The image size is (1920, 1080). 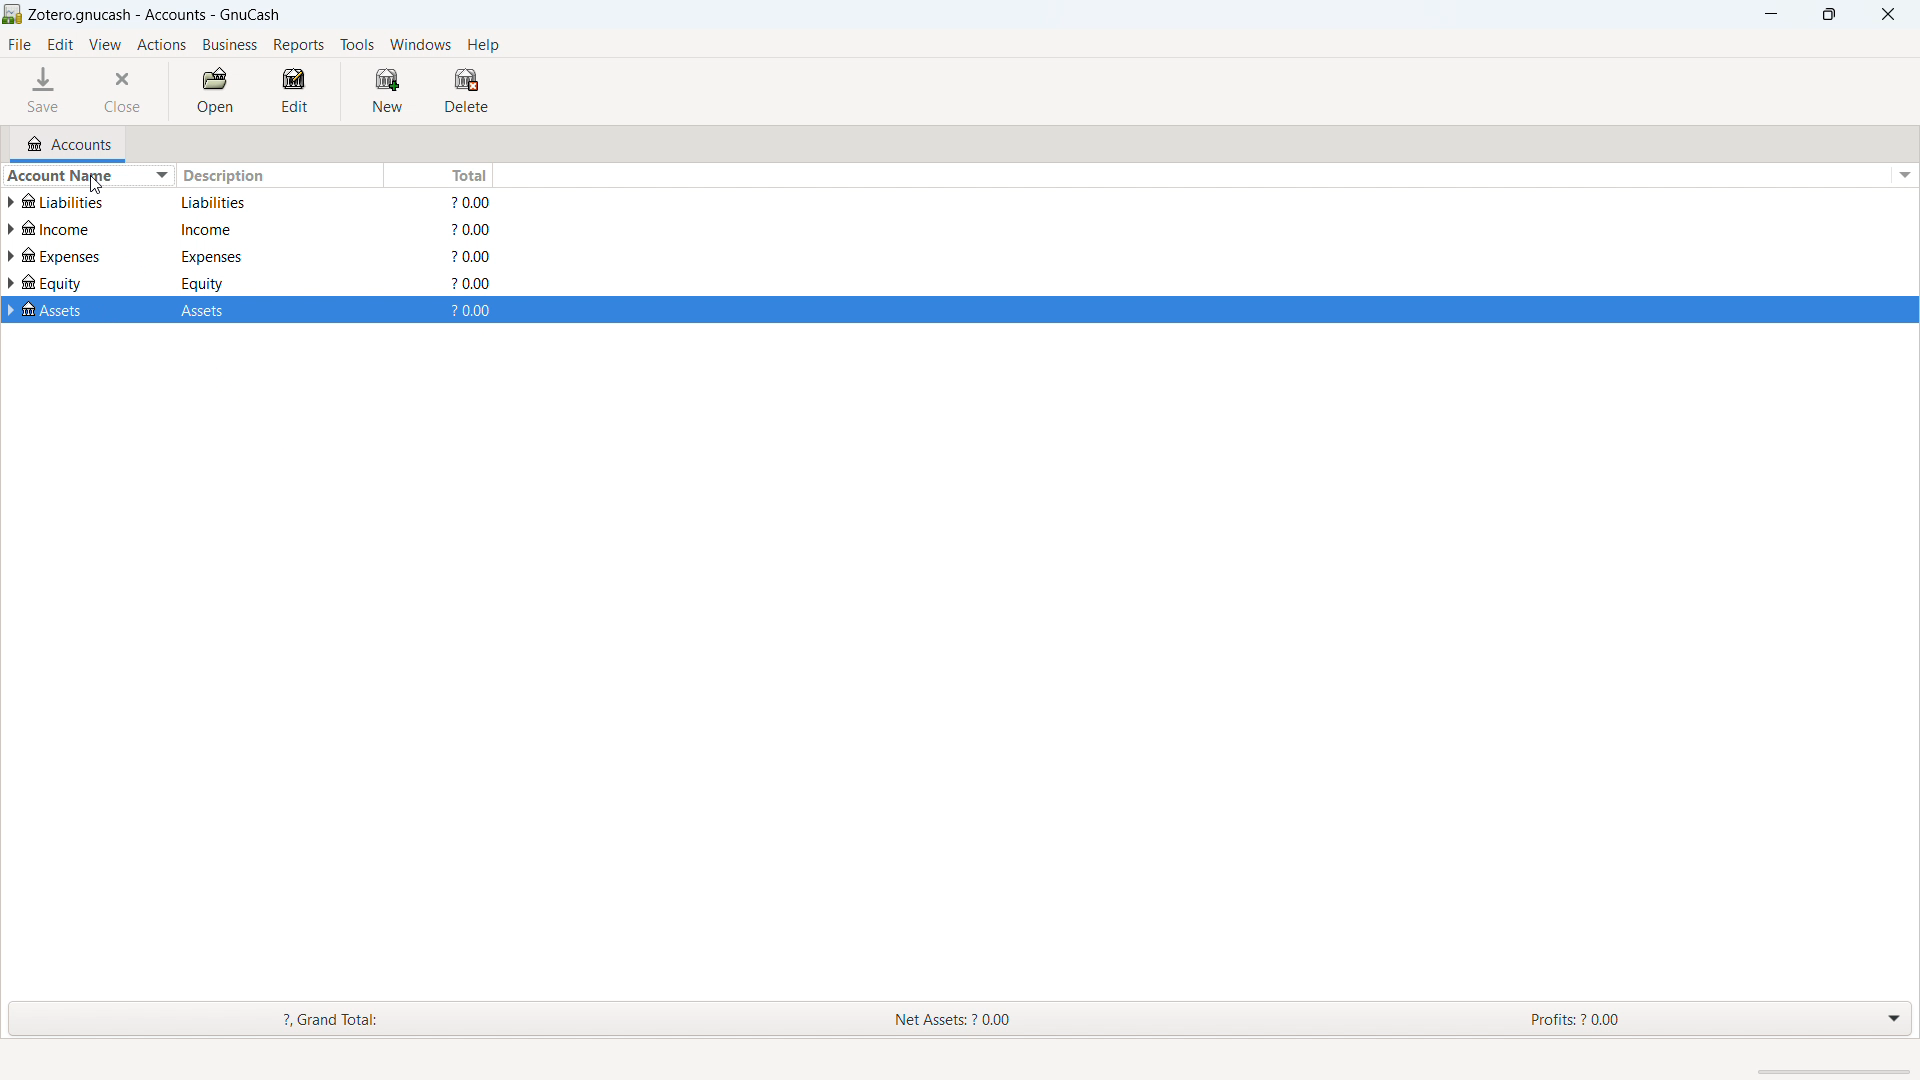 I want to click on expand subaccounts, so click(x=12, y=310).